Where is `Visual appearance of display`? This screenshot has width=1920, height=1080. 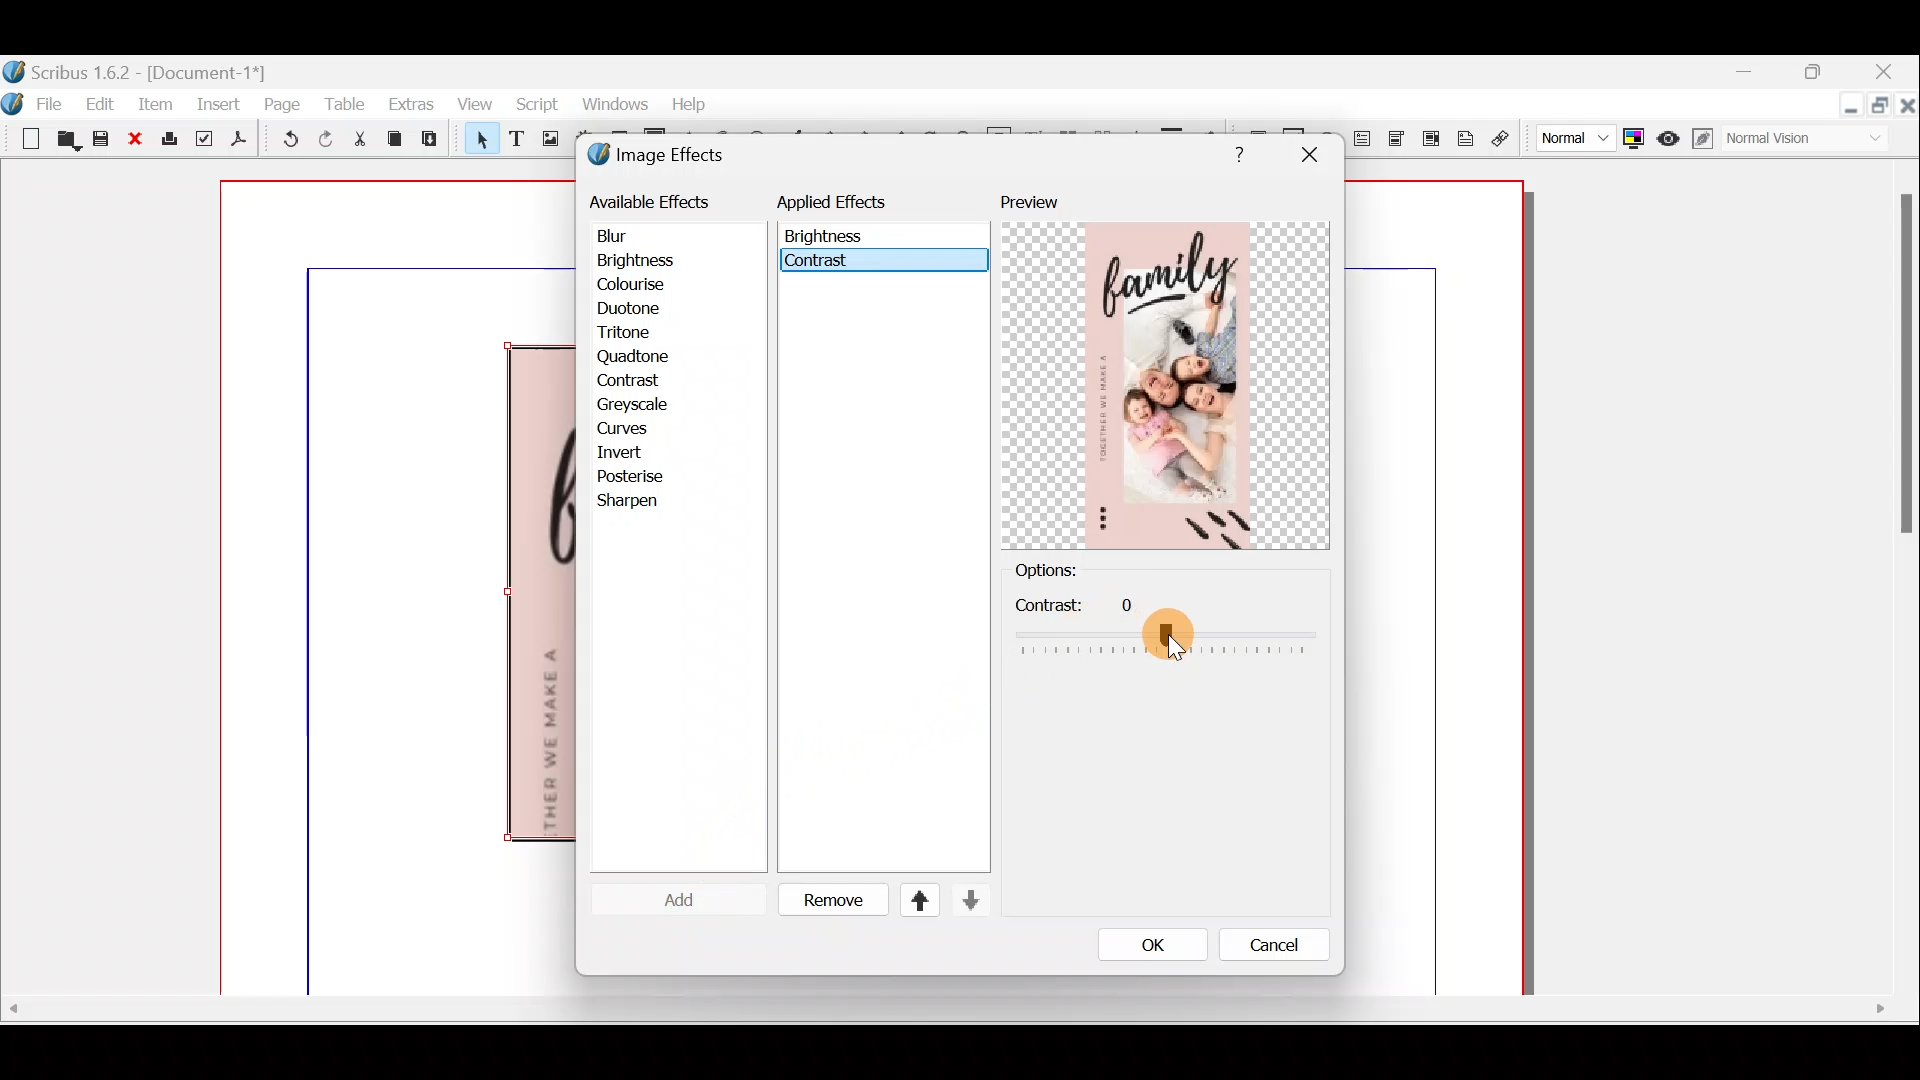 Visual appearance of display is located at coordinates (1814, 140).